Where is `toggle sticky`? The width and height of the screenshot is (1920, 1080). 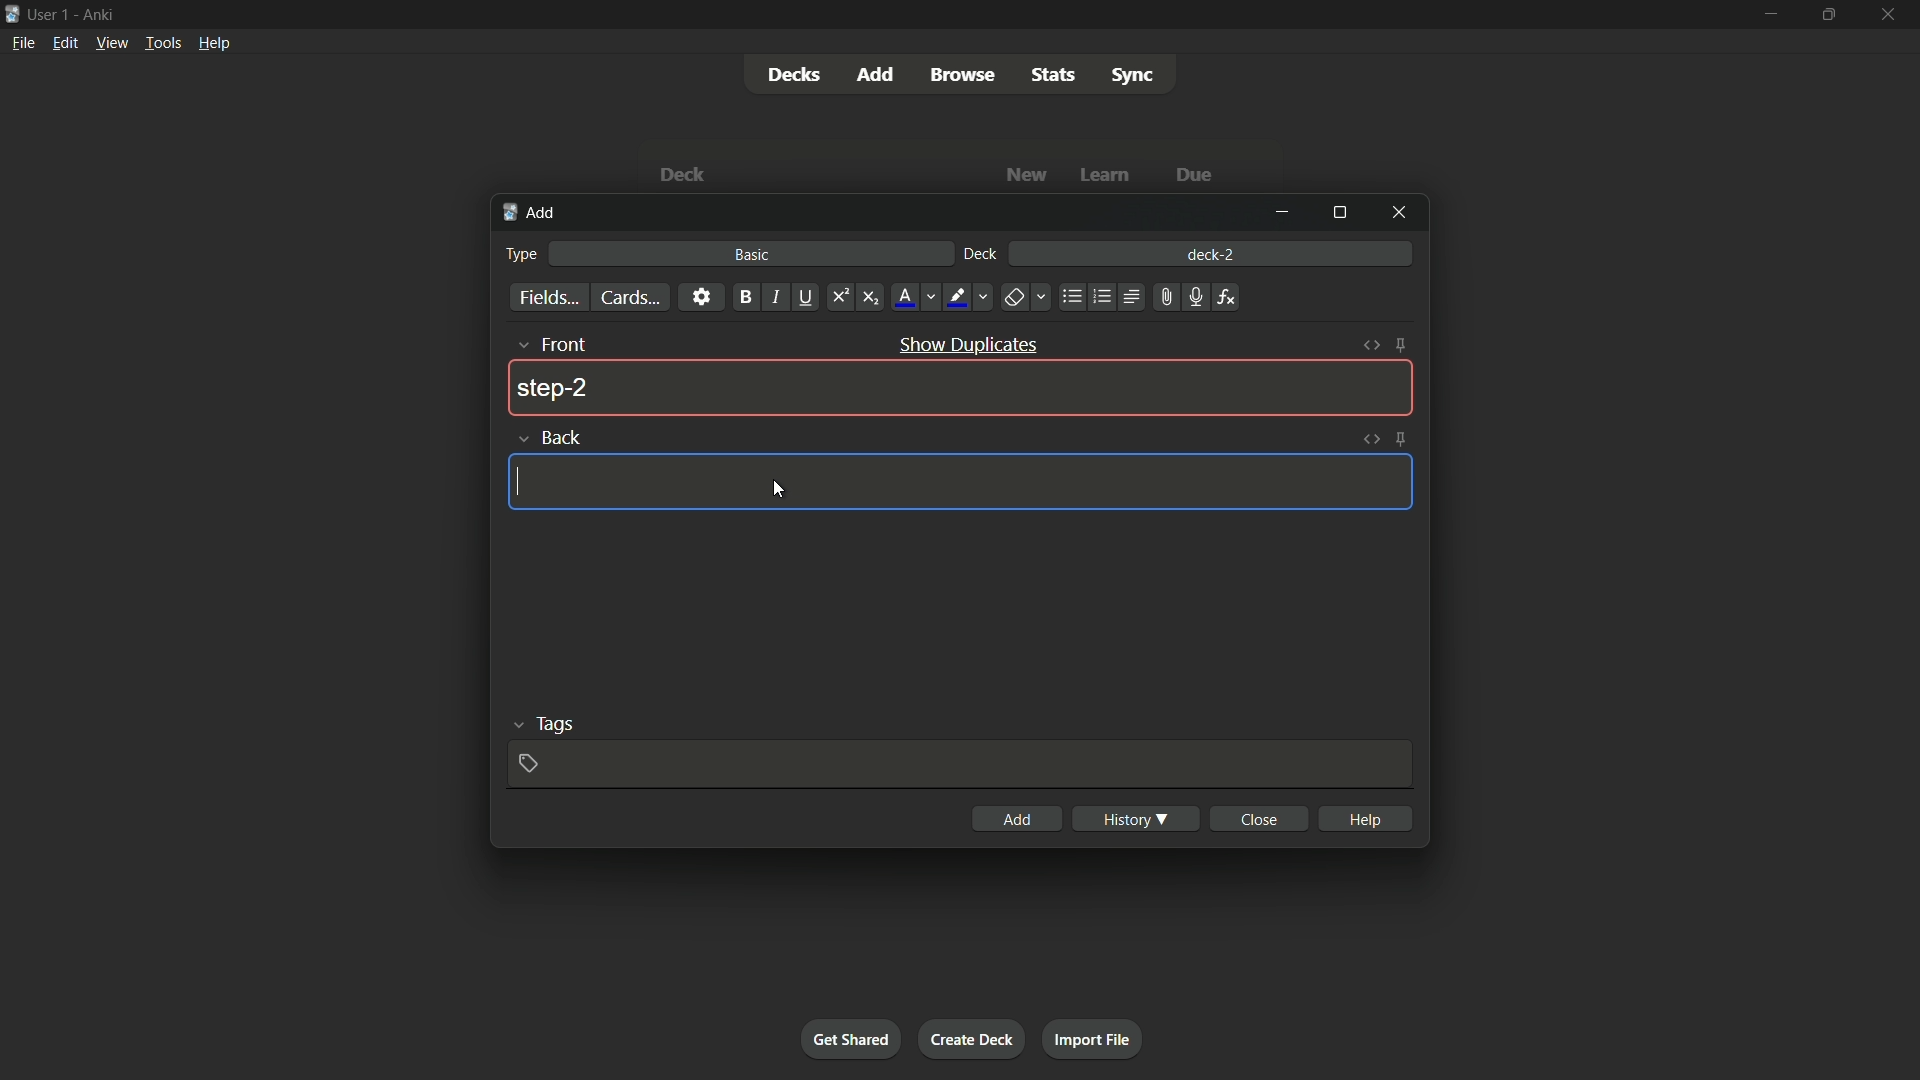 toggle sticky is located at coordinates (1401, 438).